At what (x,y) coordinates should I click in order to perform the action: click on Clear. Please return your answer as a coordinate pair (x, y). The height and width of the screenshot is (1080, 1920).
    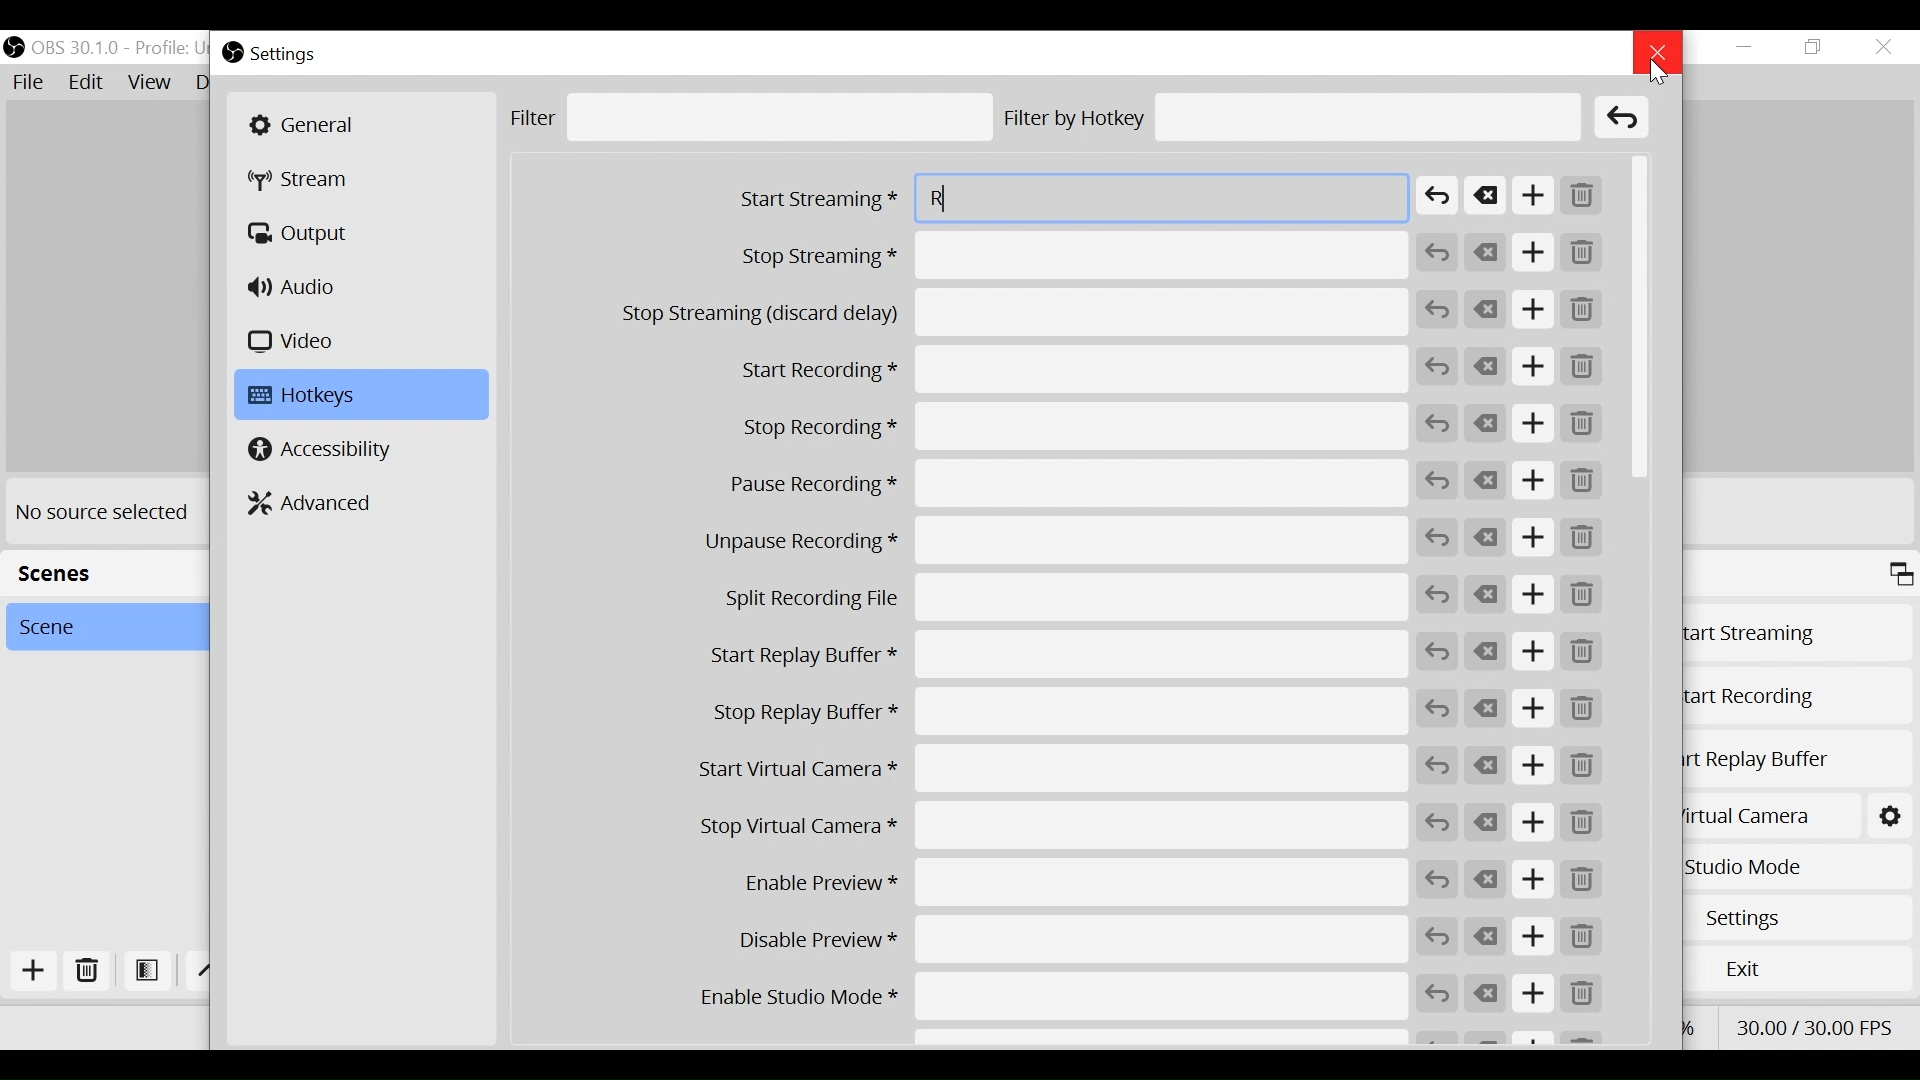
    Looking at the image, I should click on (1487, 537).